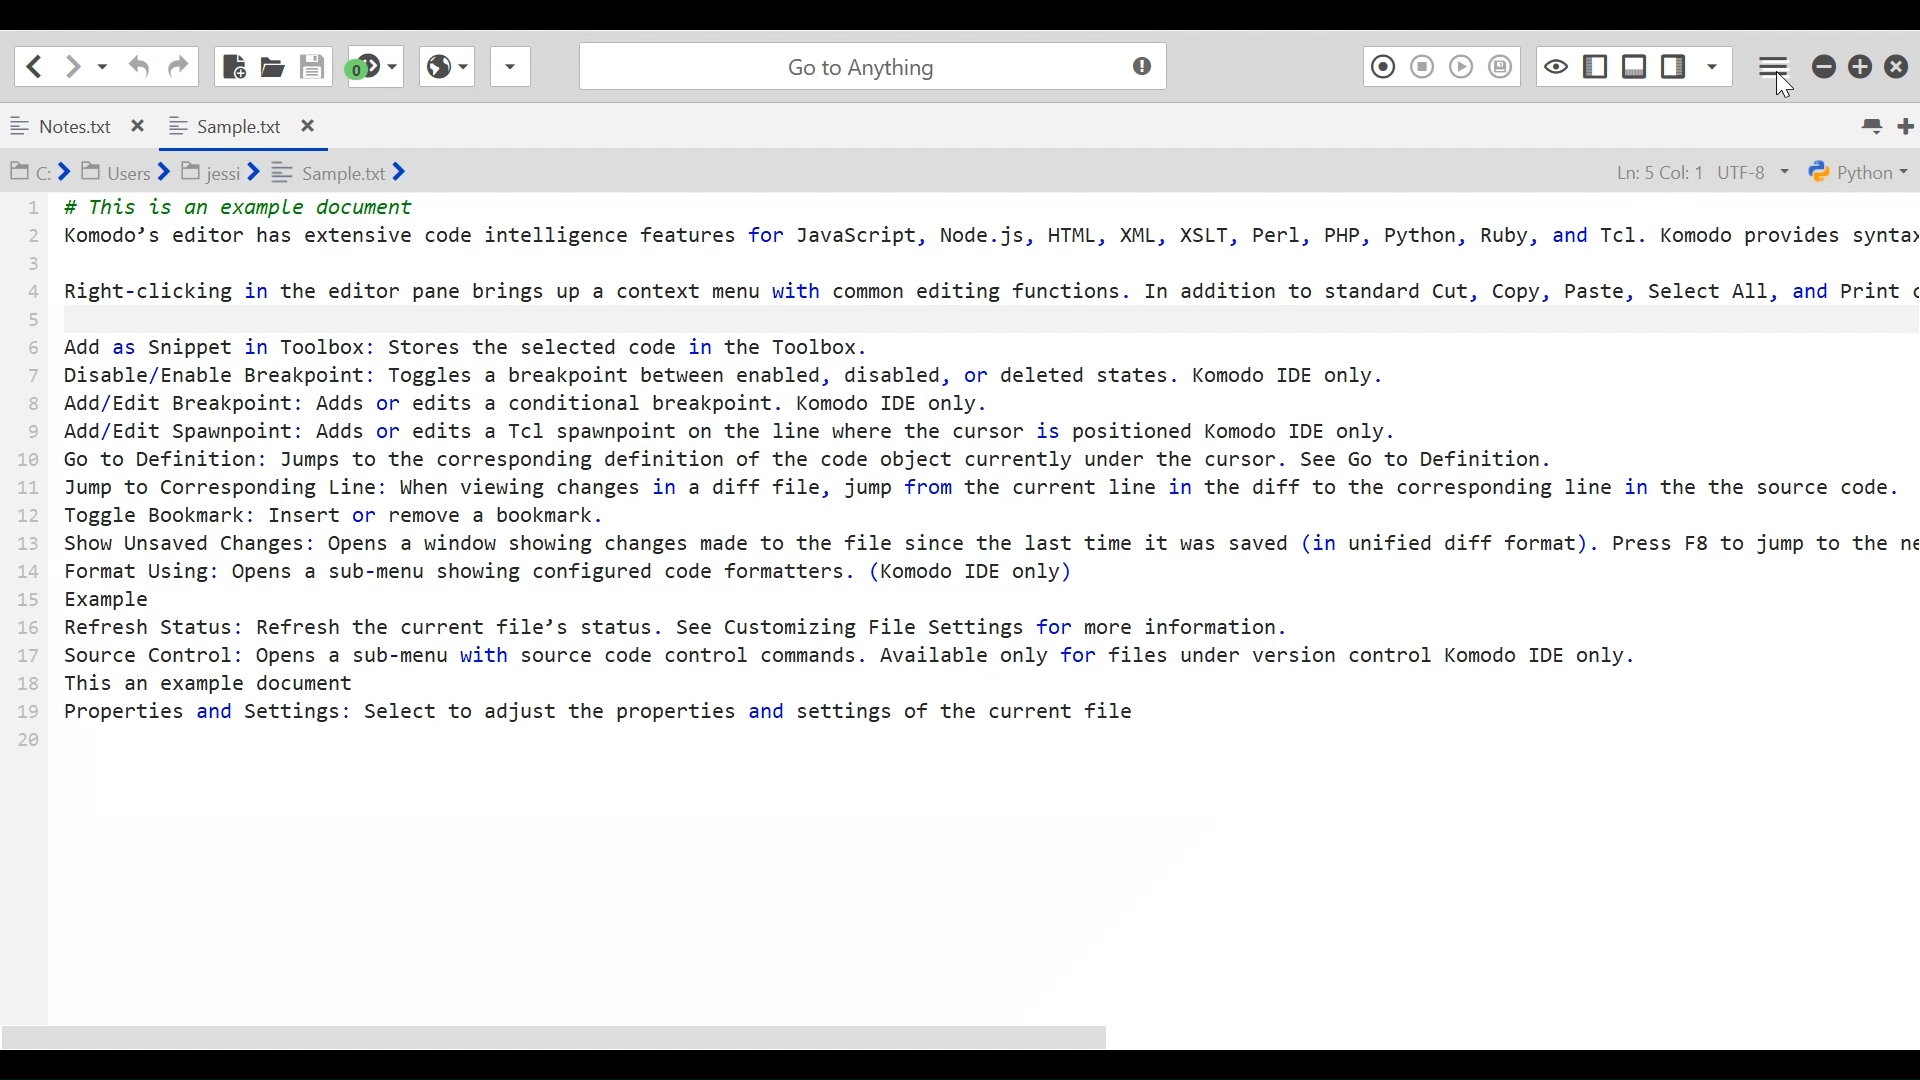 The image size is (1920, 1080). I want to click on Close, so click(1897, 67).